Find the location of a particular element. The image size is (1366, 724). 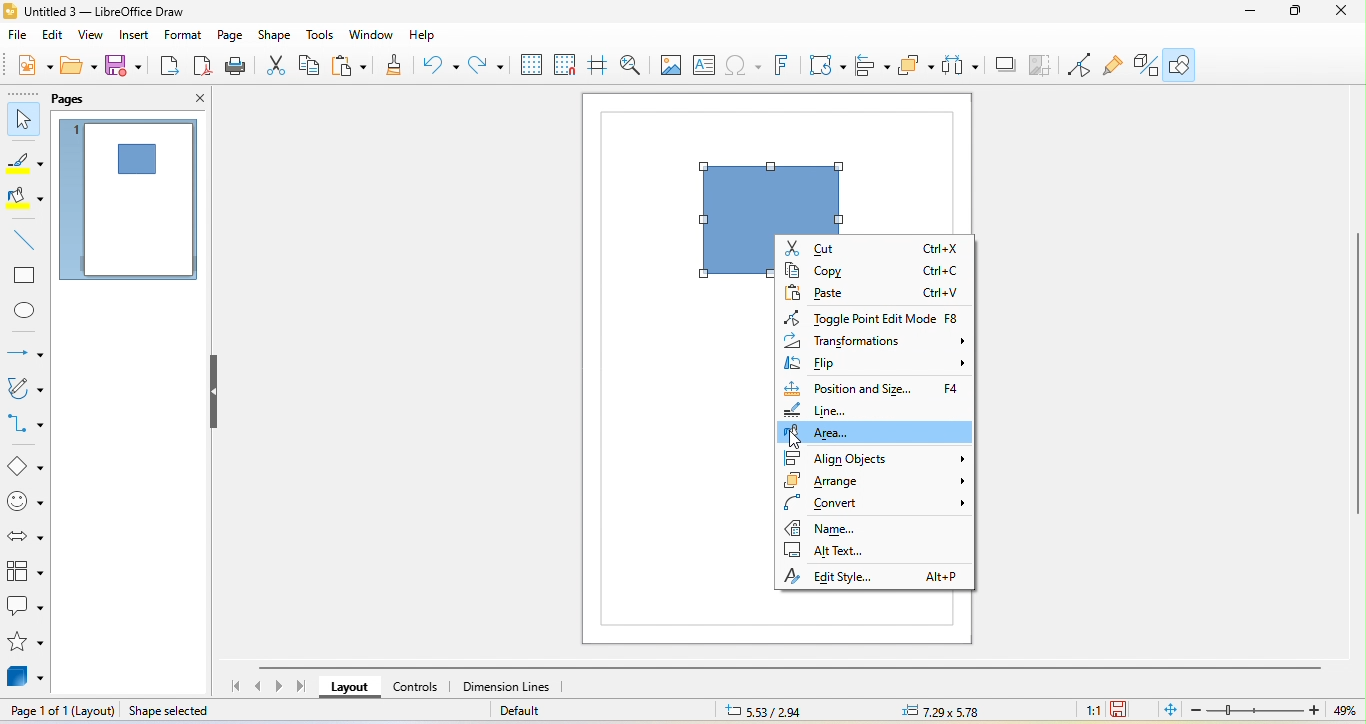

text box is located at coordinates (706, 66).